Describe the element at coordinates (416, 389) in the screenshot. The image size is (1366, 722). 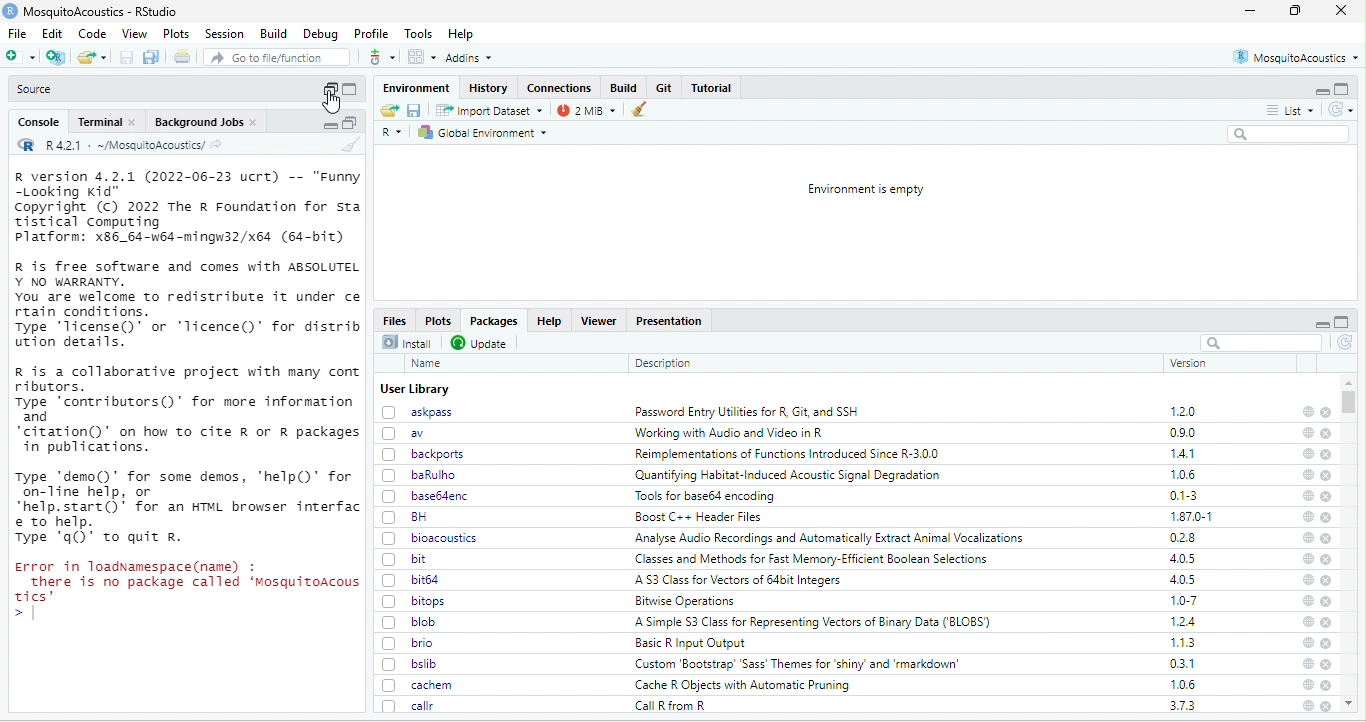
I see `User Library` at that location.